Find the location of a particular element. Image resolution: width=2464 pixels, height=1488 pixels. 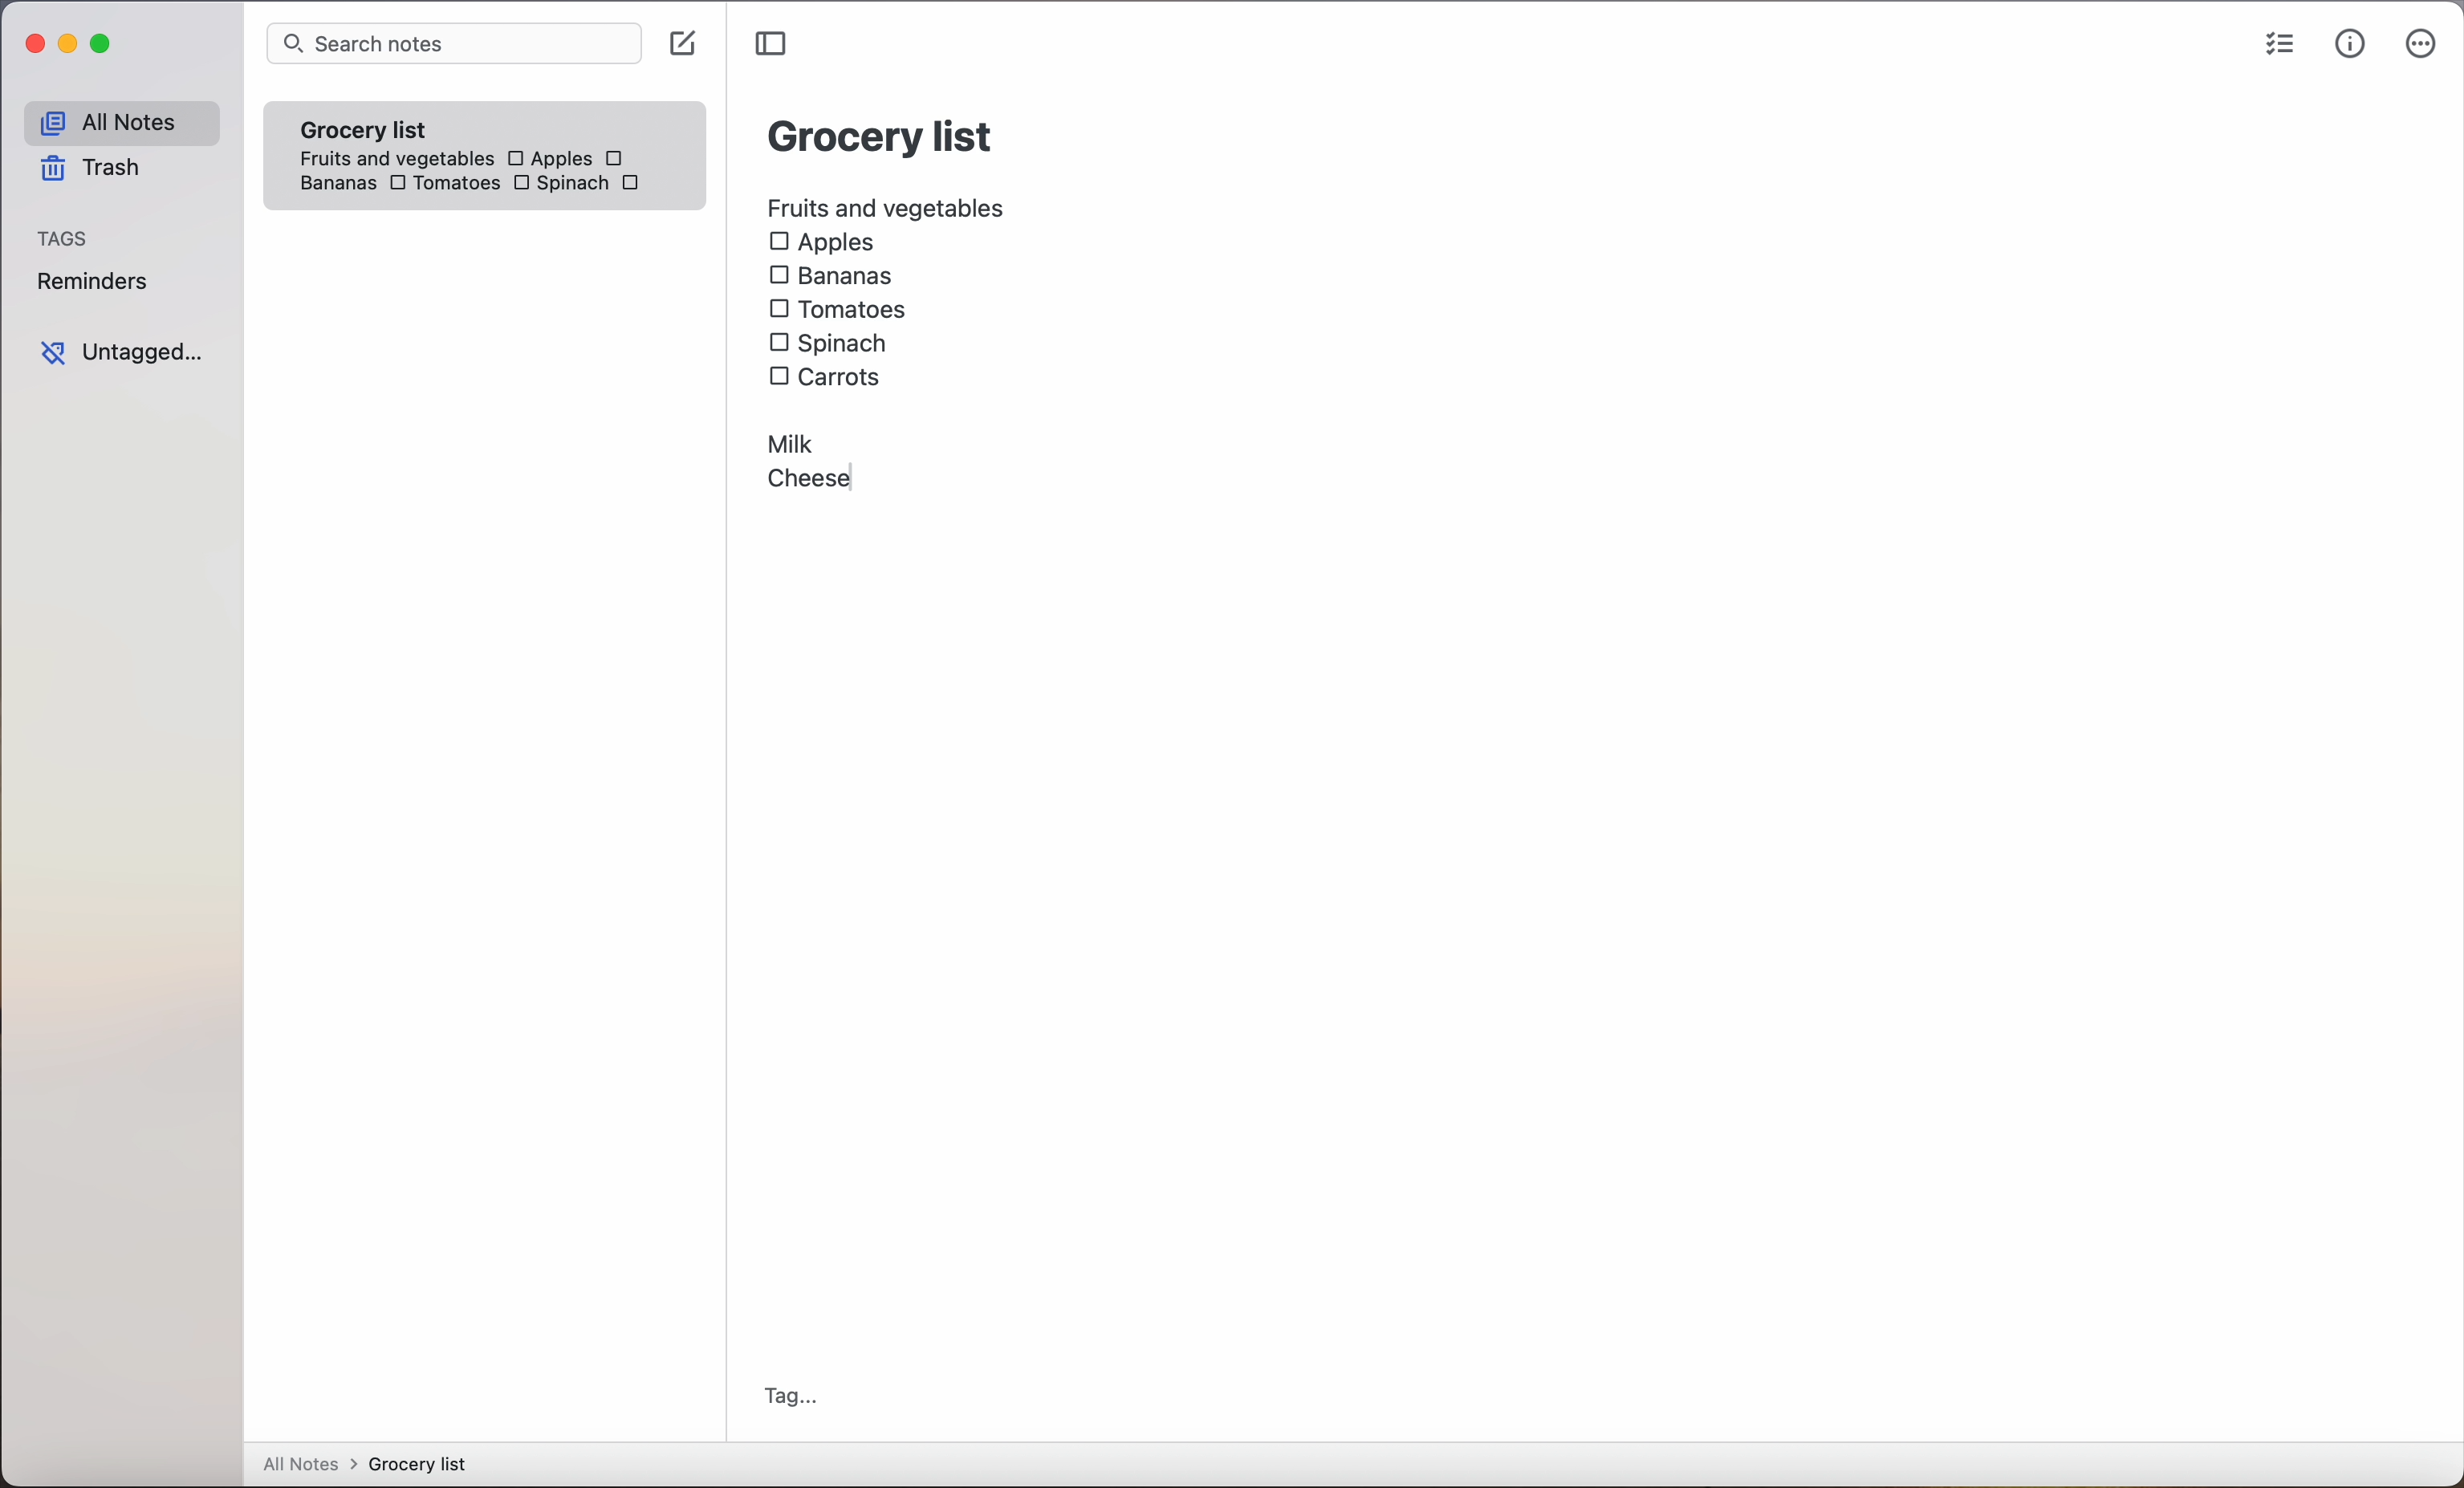

bananas is located at coordinates (334, 183).